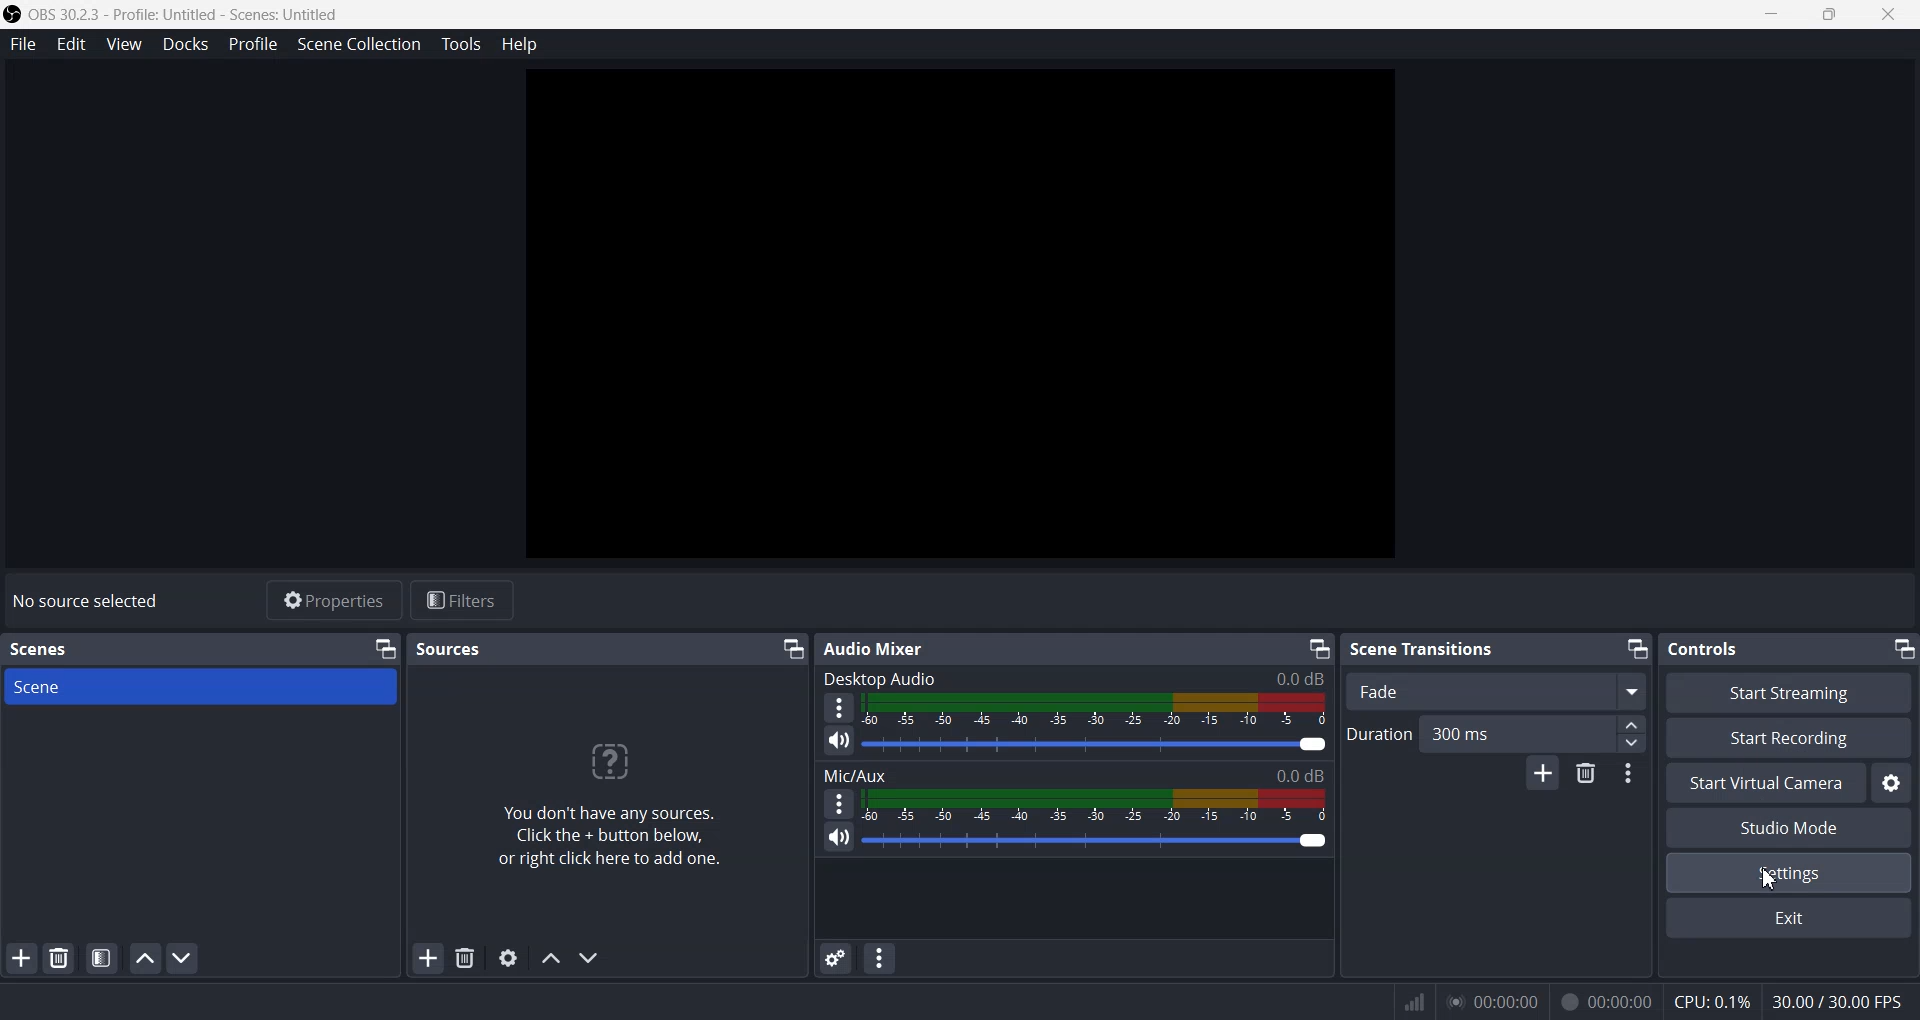  What do you see at coordinates (1789, 918) in the screenshot?
I see `Exit` at bounding box center [1789, 918].